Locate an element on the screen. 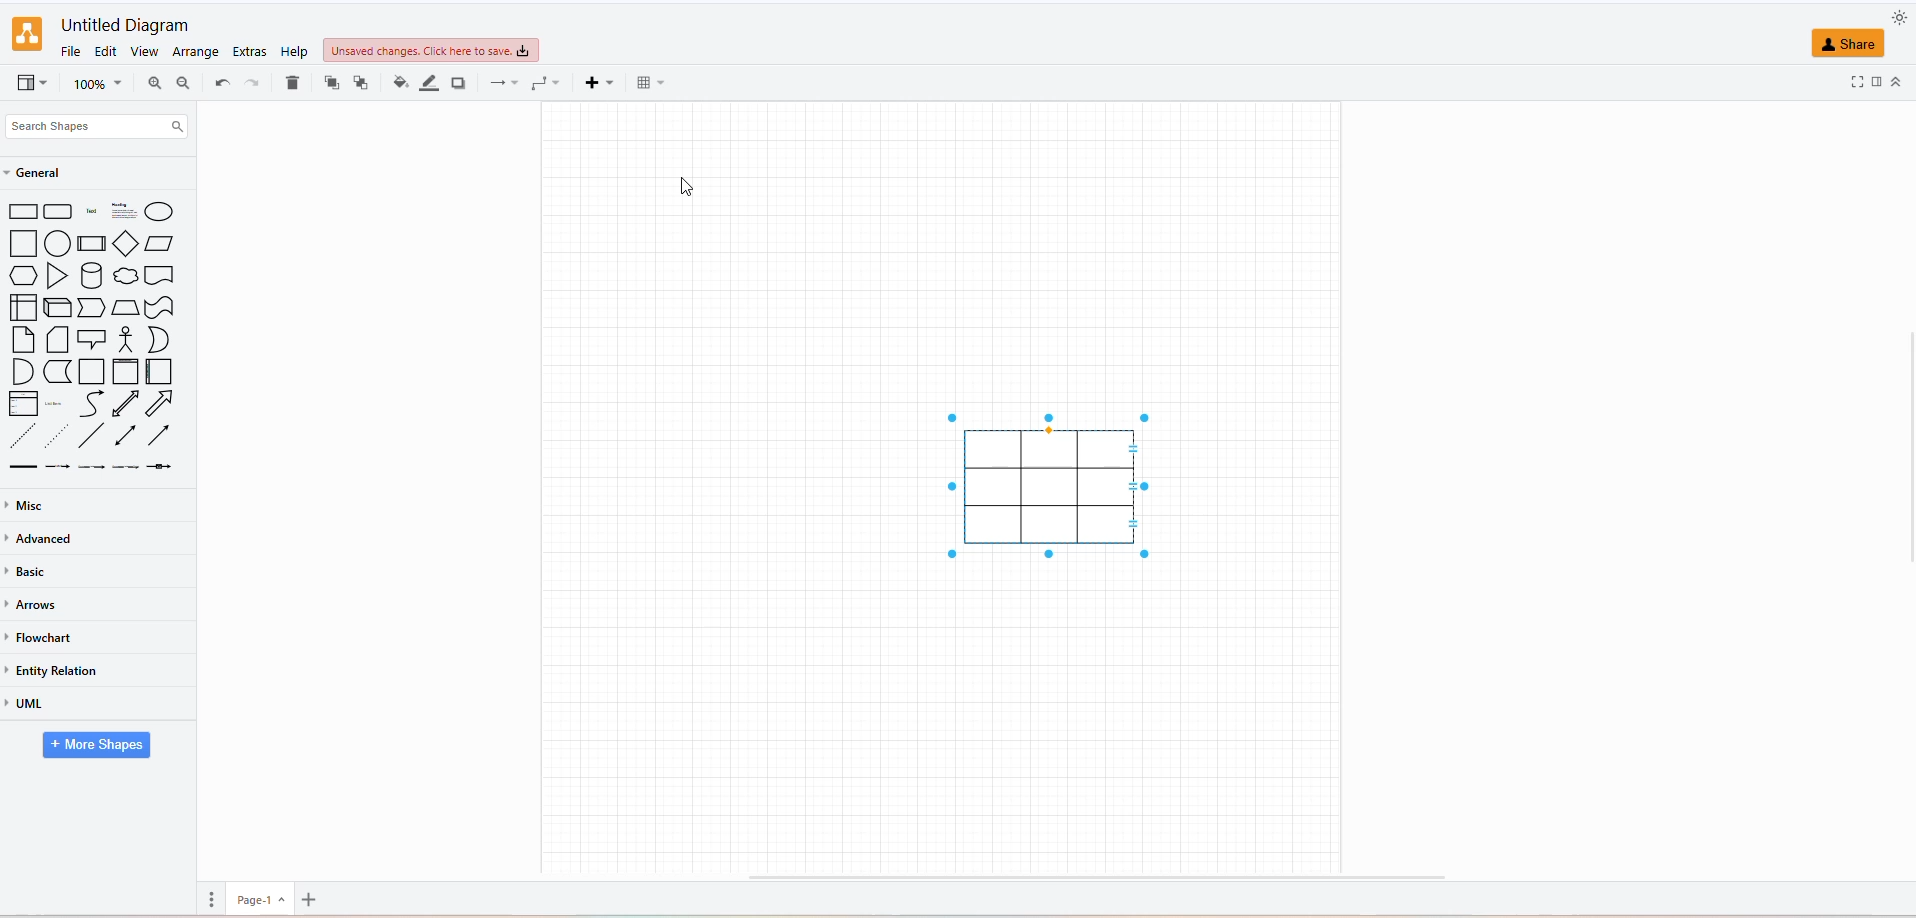 This screenshot has height=918, width=1916. pages is located at coordinates (209, 900).